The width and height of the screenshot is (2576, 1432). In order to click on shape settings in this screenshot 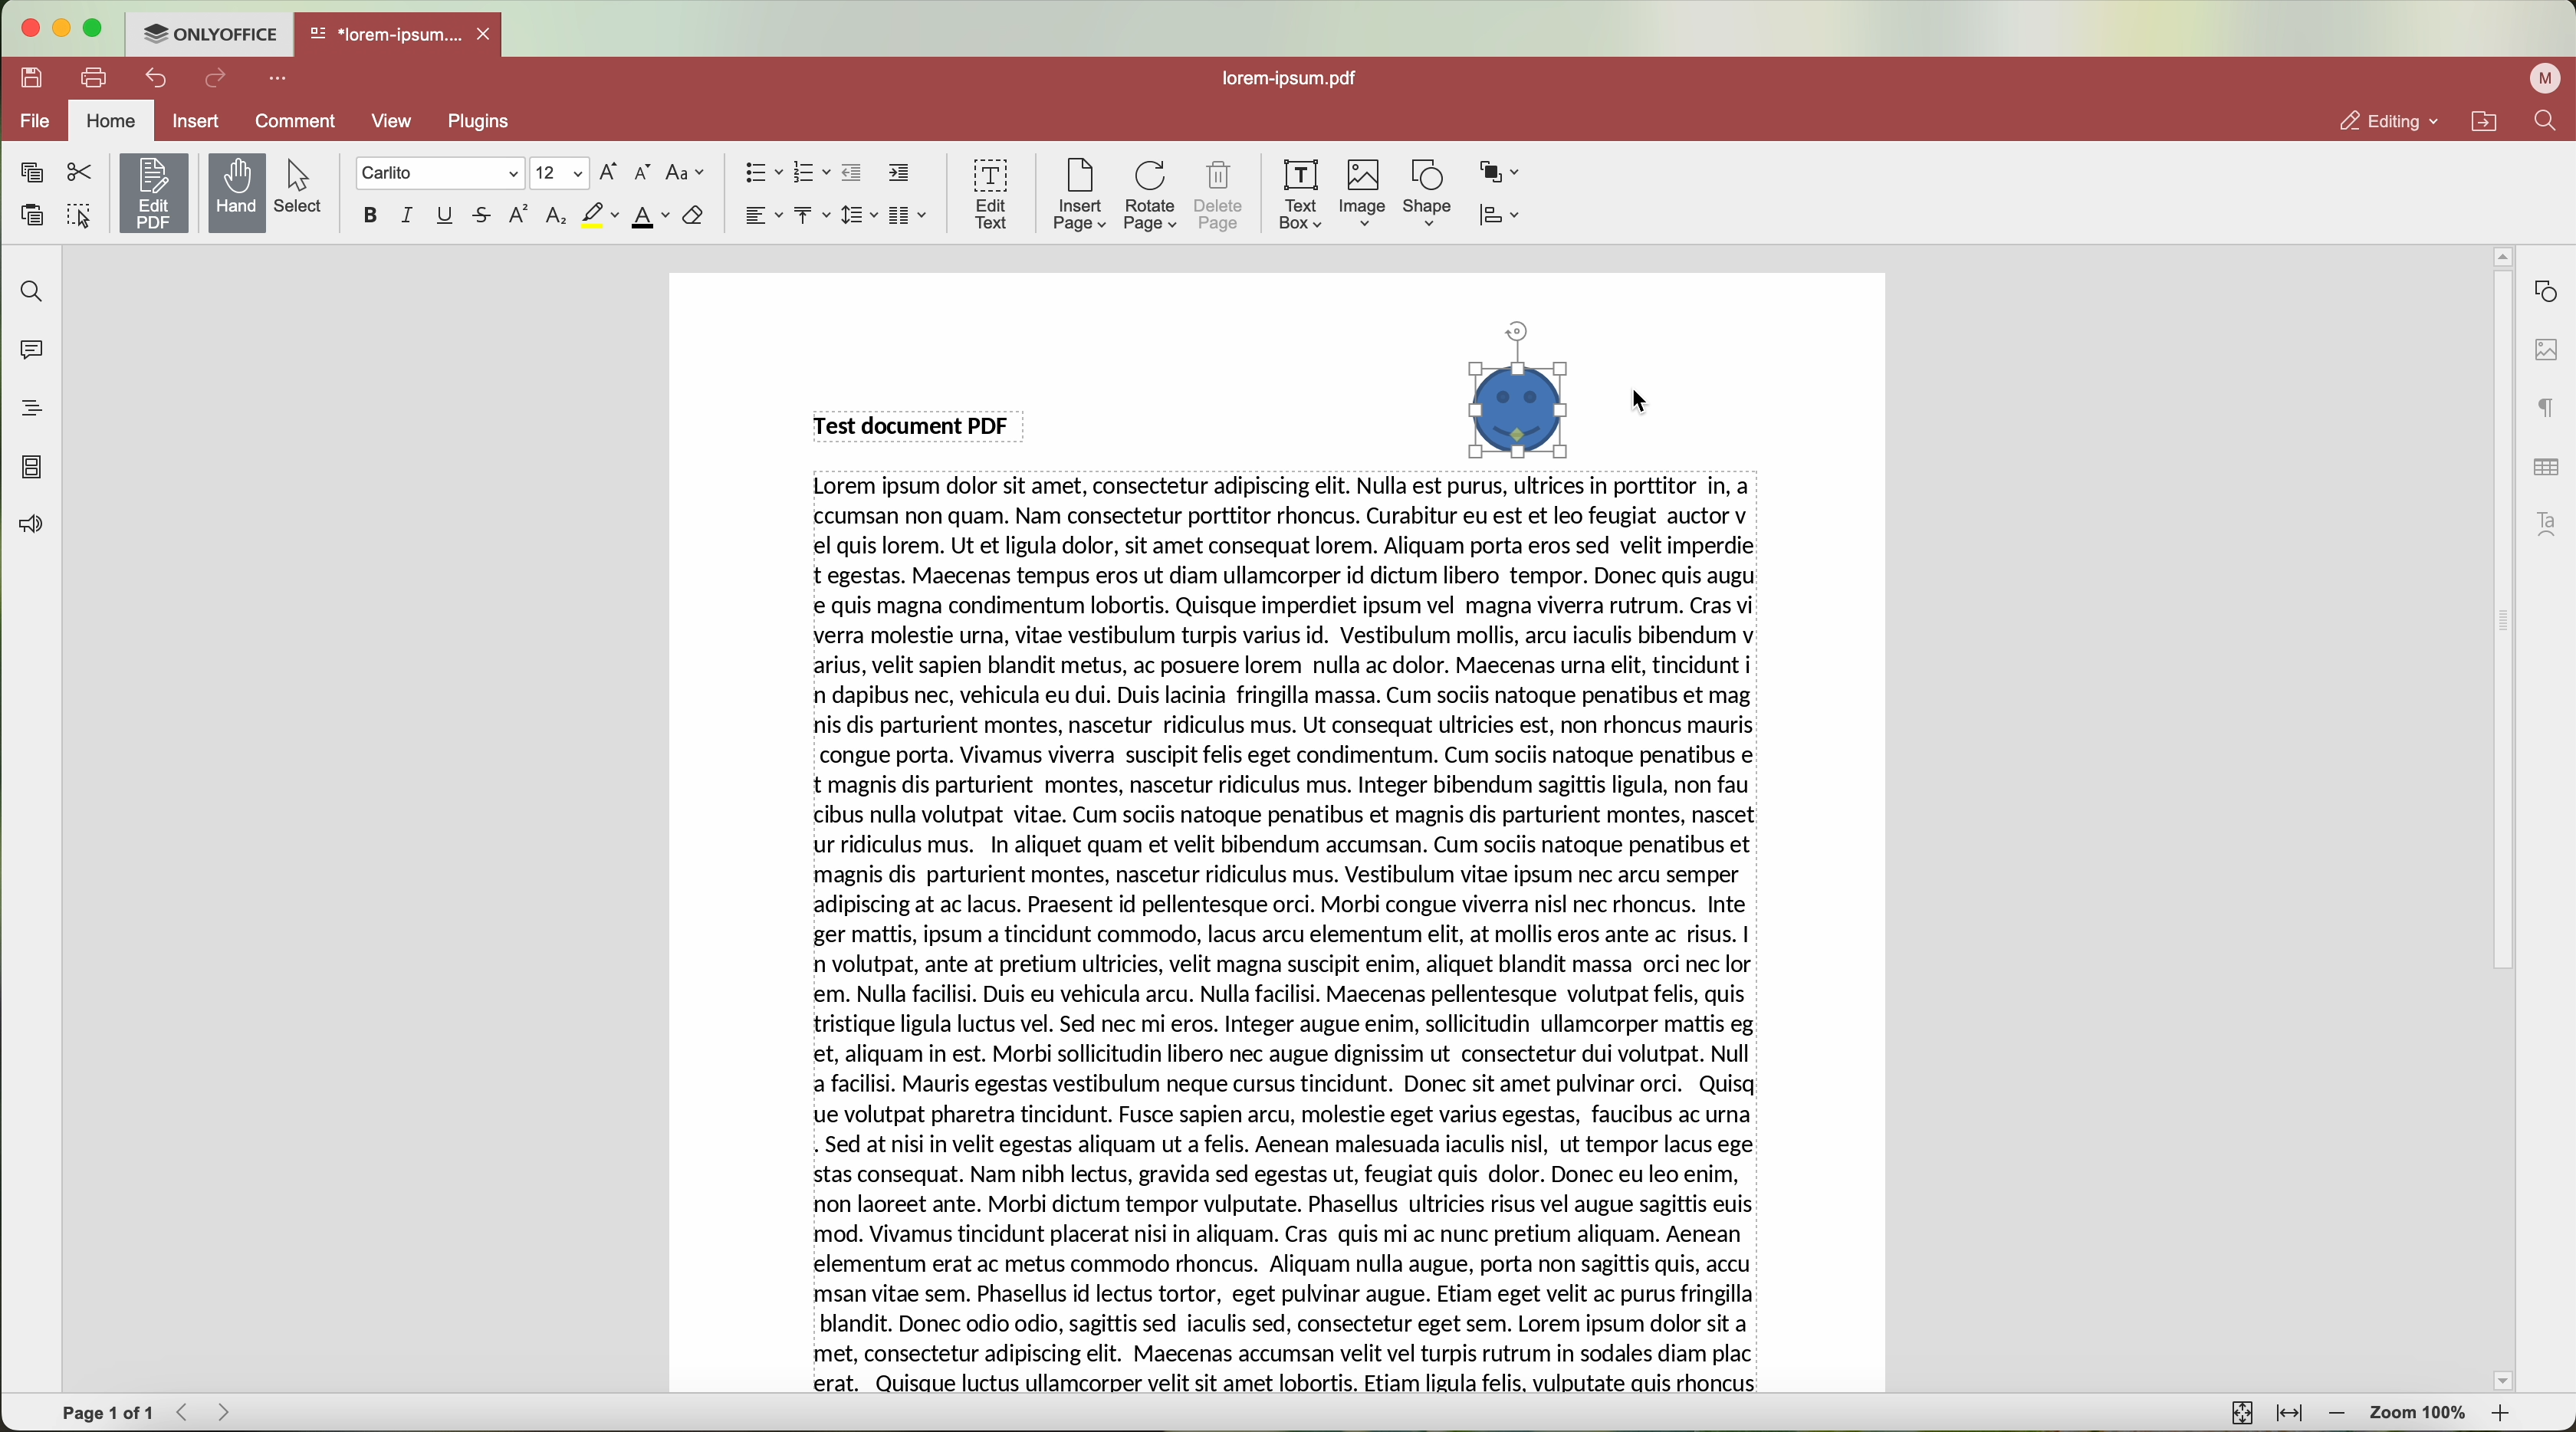, I will do `click(2546, 291)`.